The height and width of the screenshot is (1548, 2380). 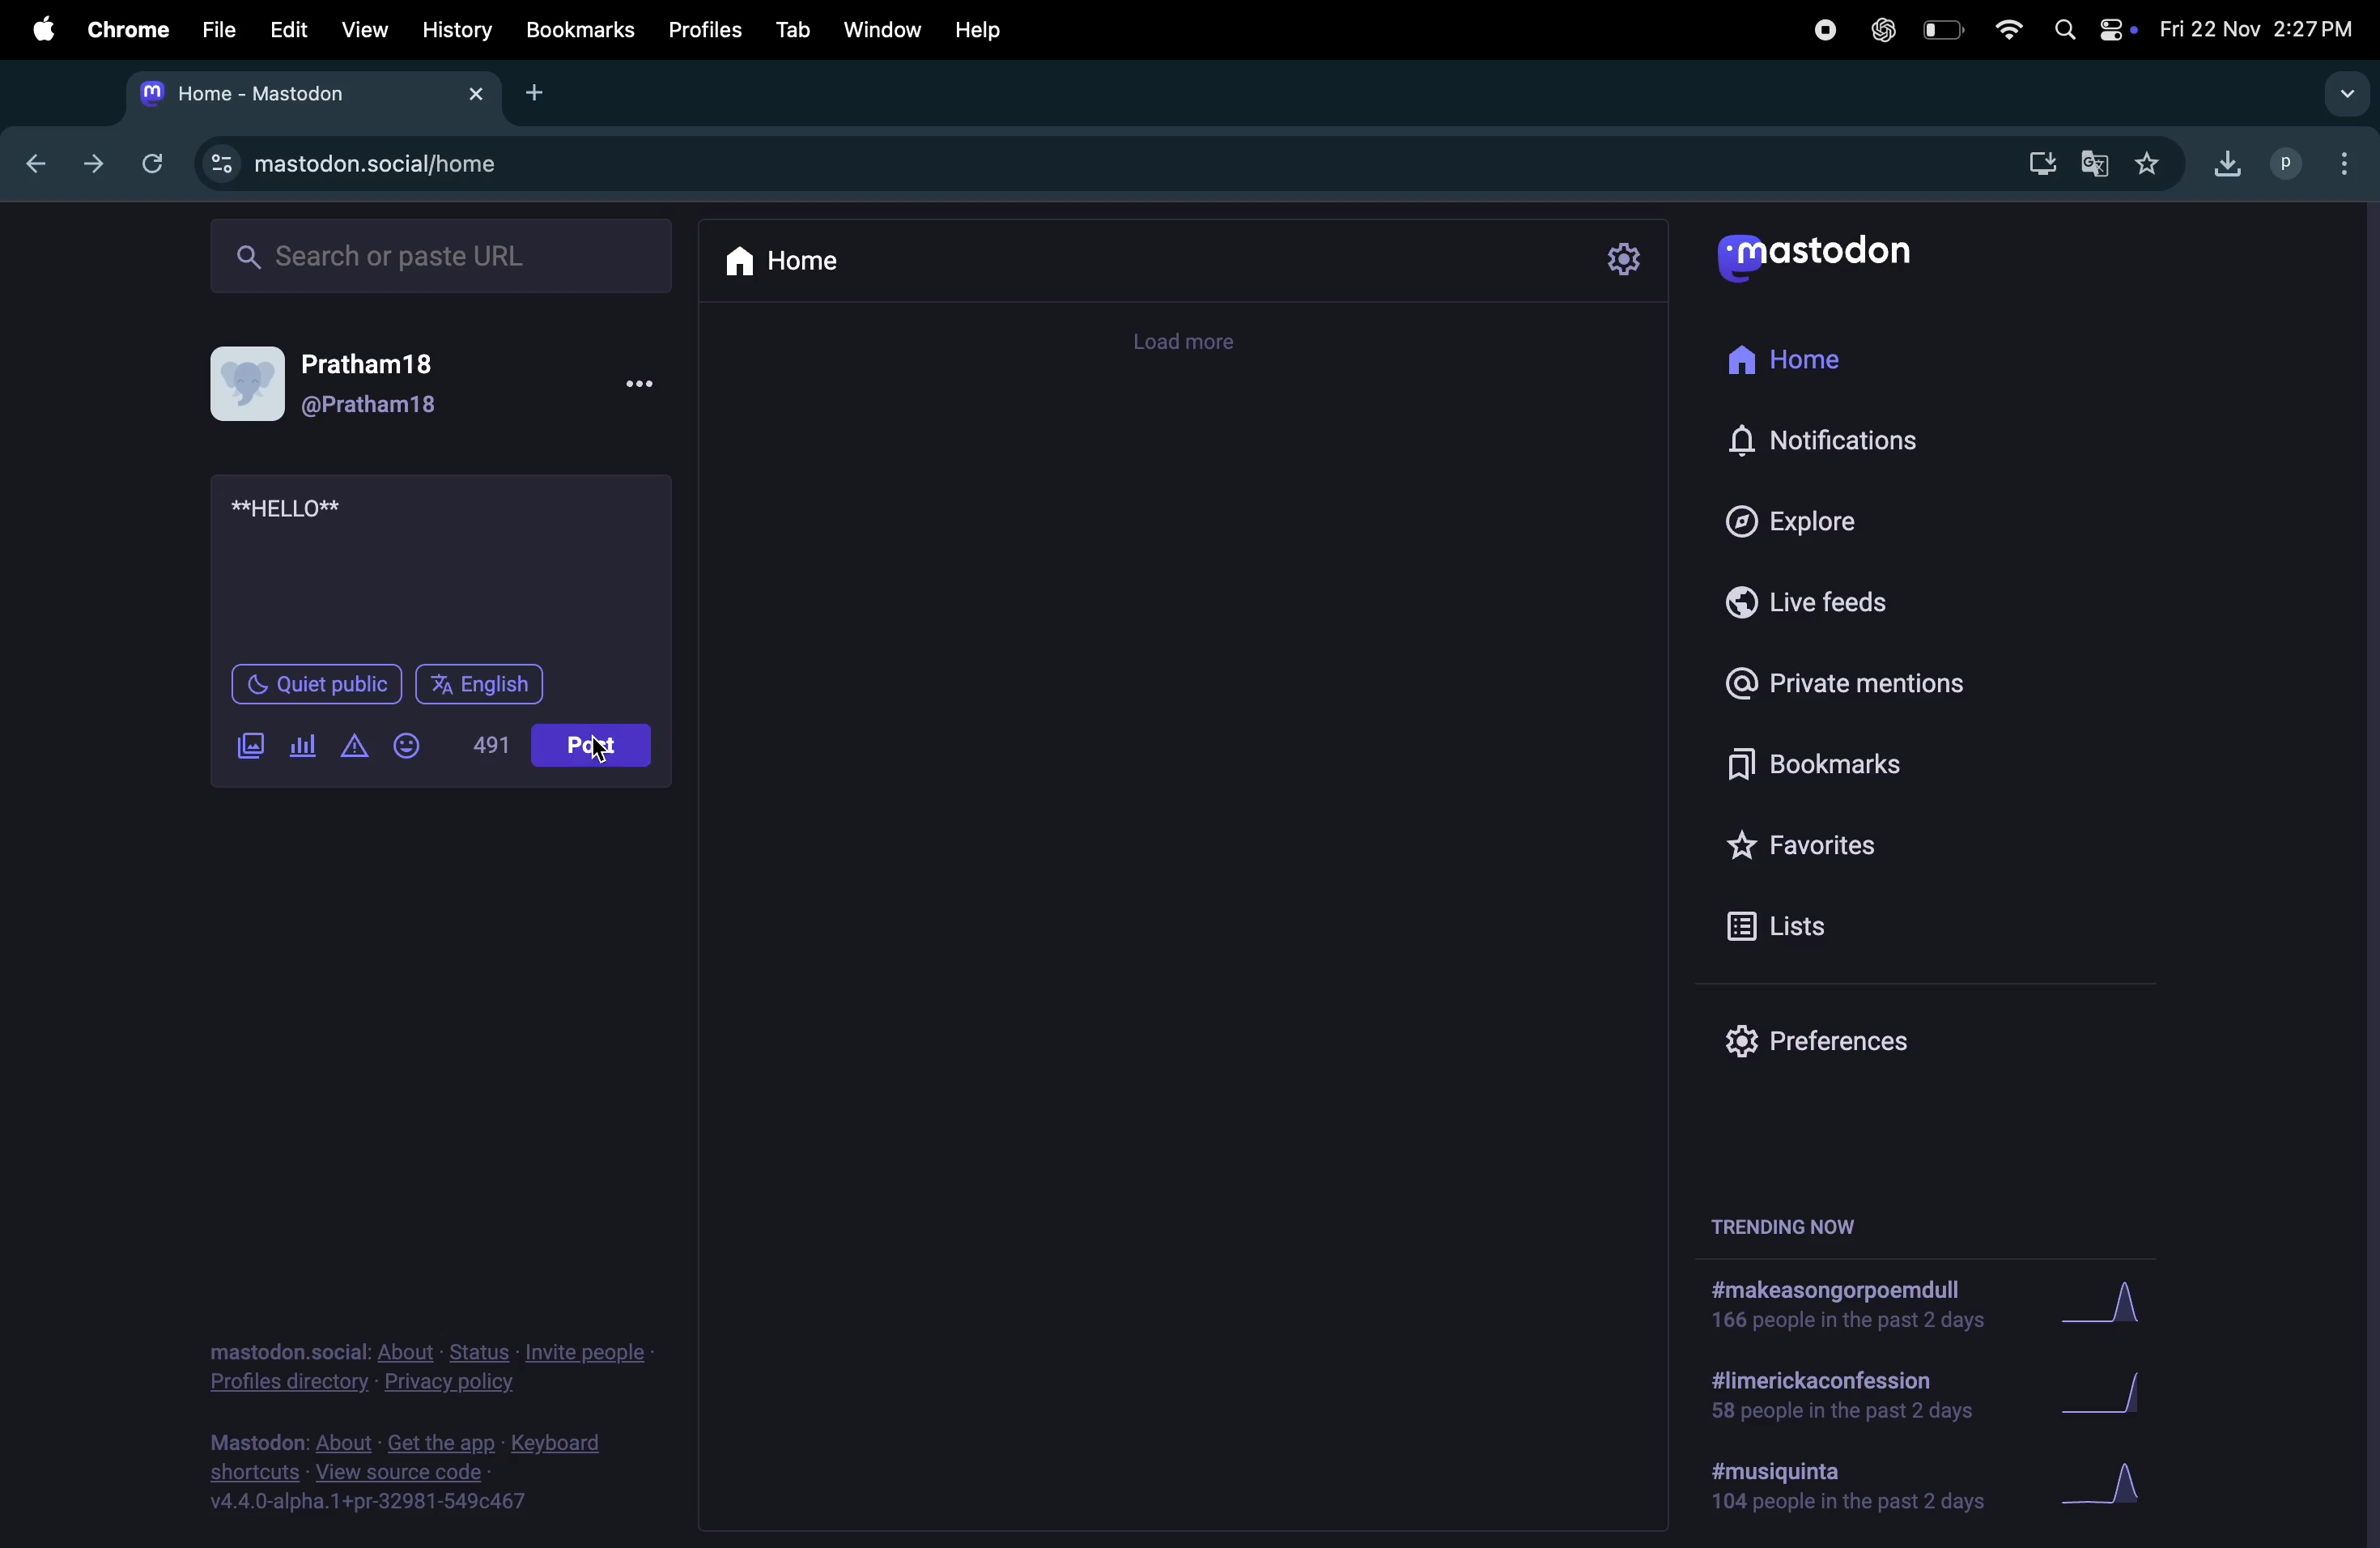 What do you see at coordinates (255, 97) in the screenshot?
I see `tab` at bounding box center [255, 97].